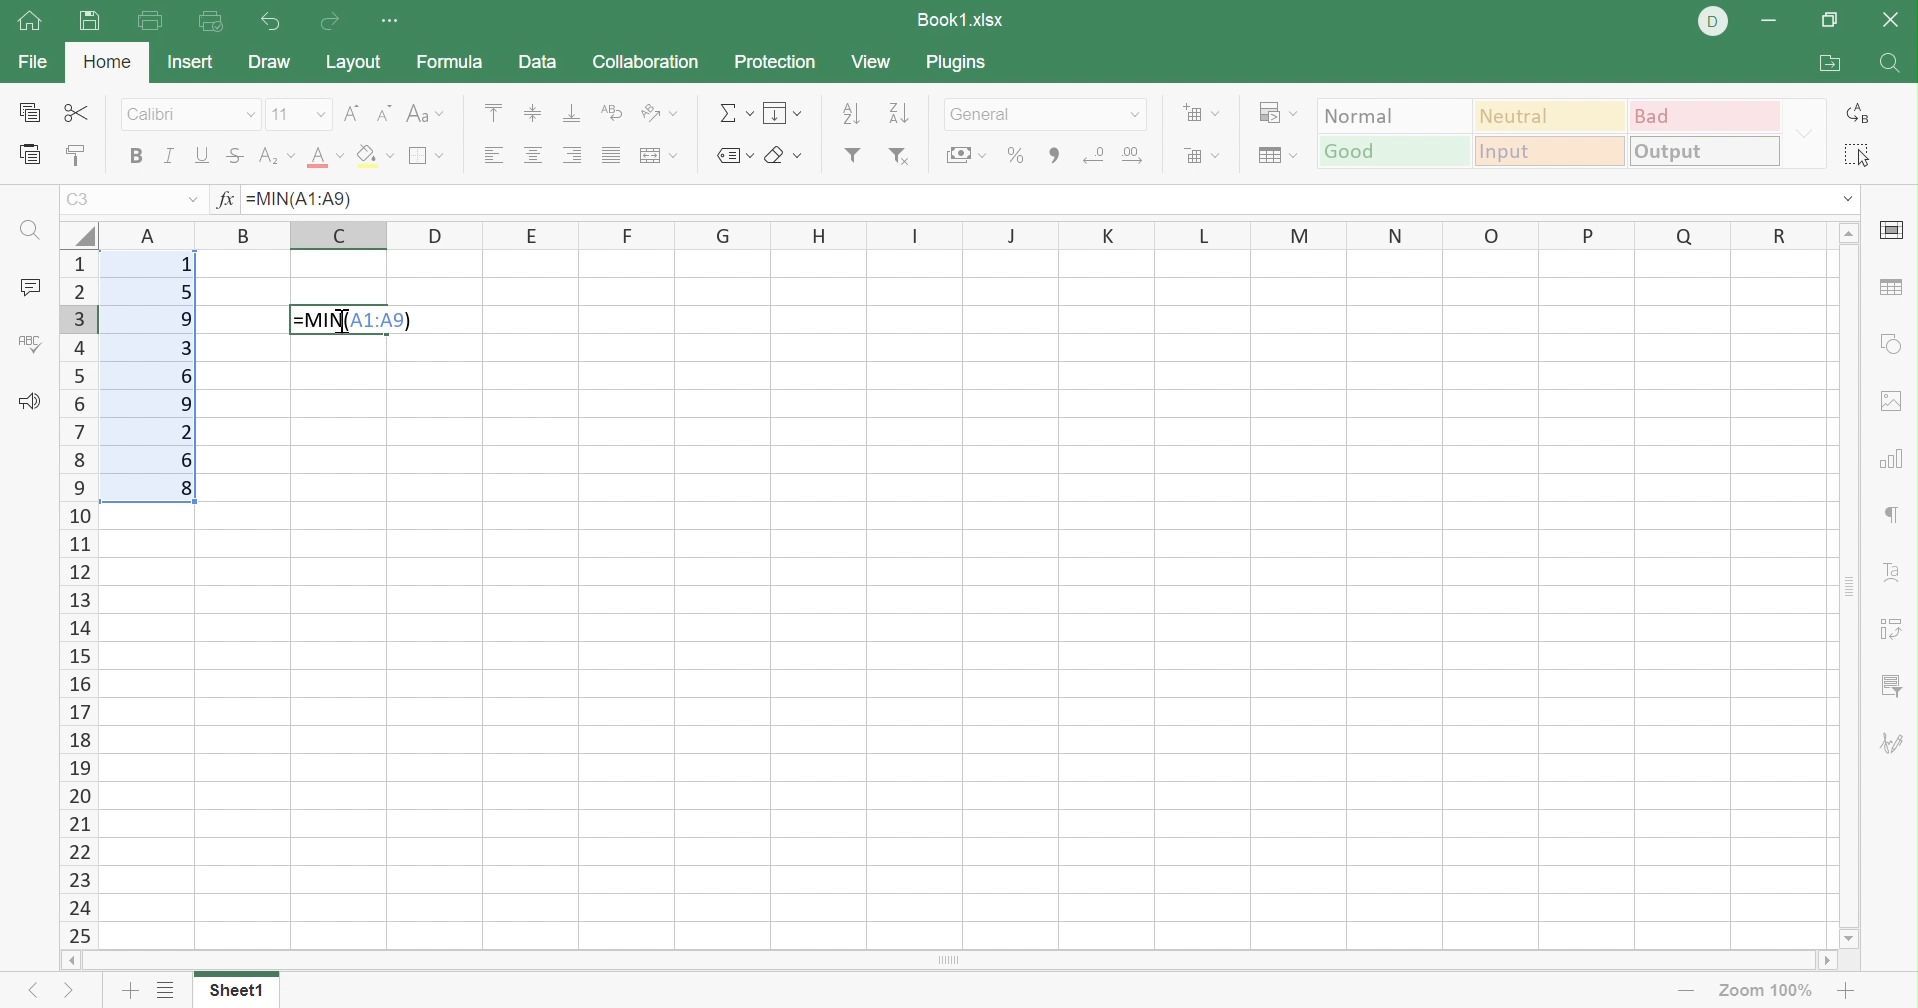 The width and height of the screenshot is (1918, 1008). I want to click on Draw, so click(269, 65).